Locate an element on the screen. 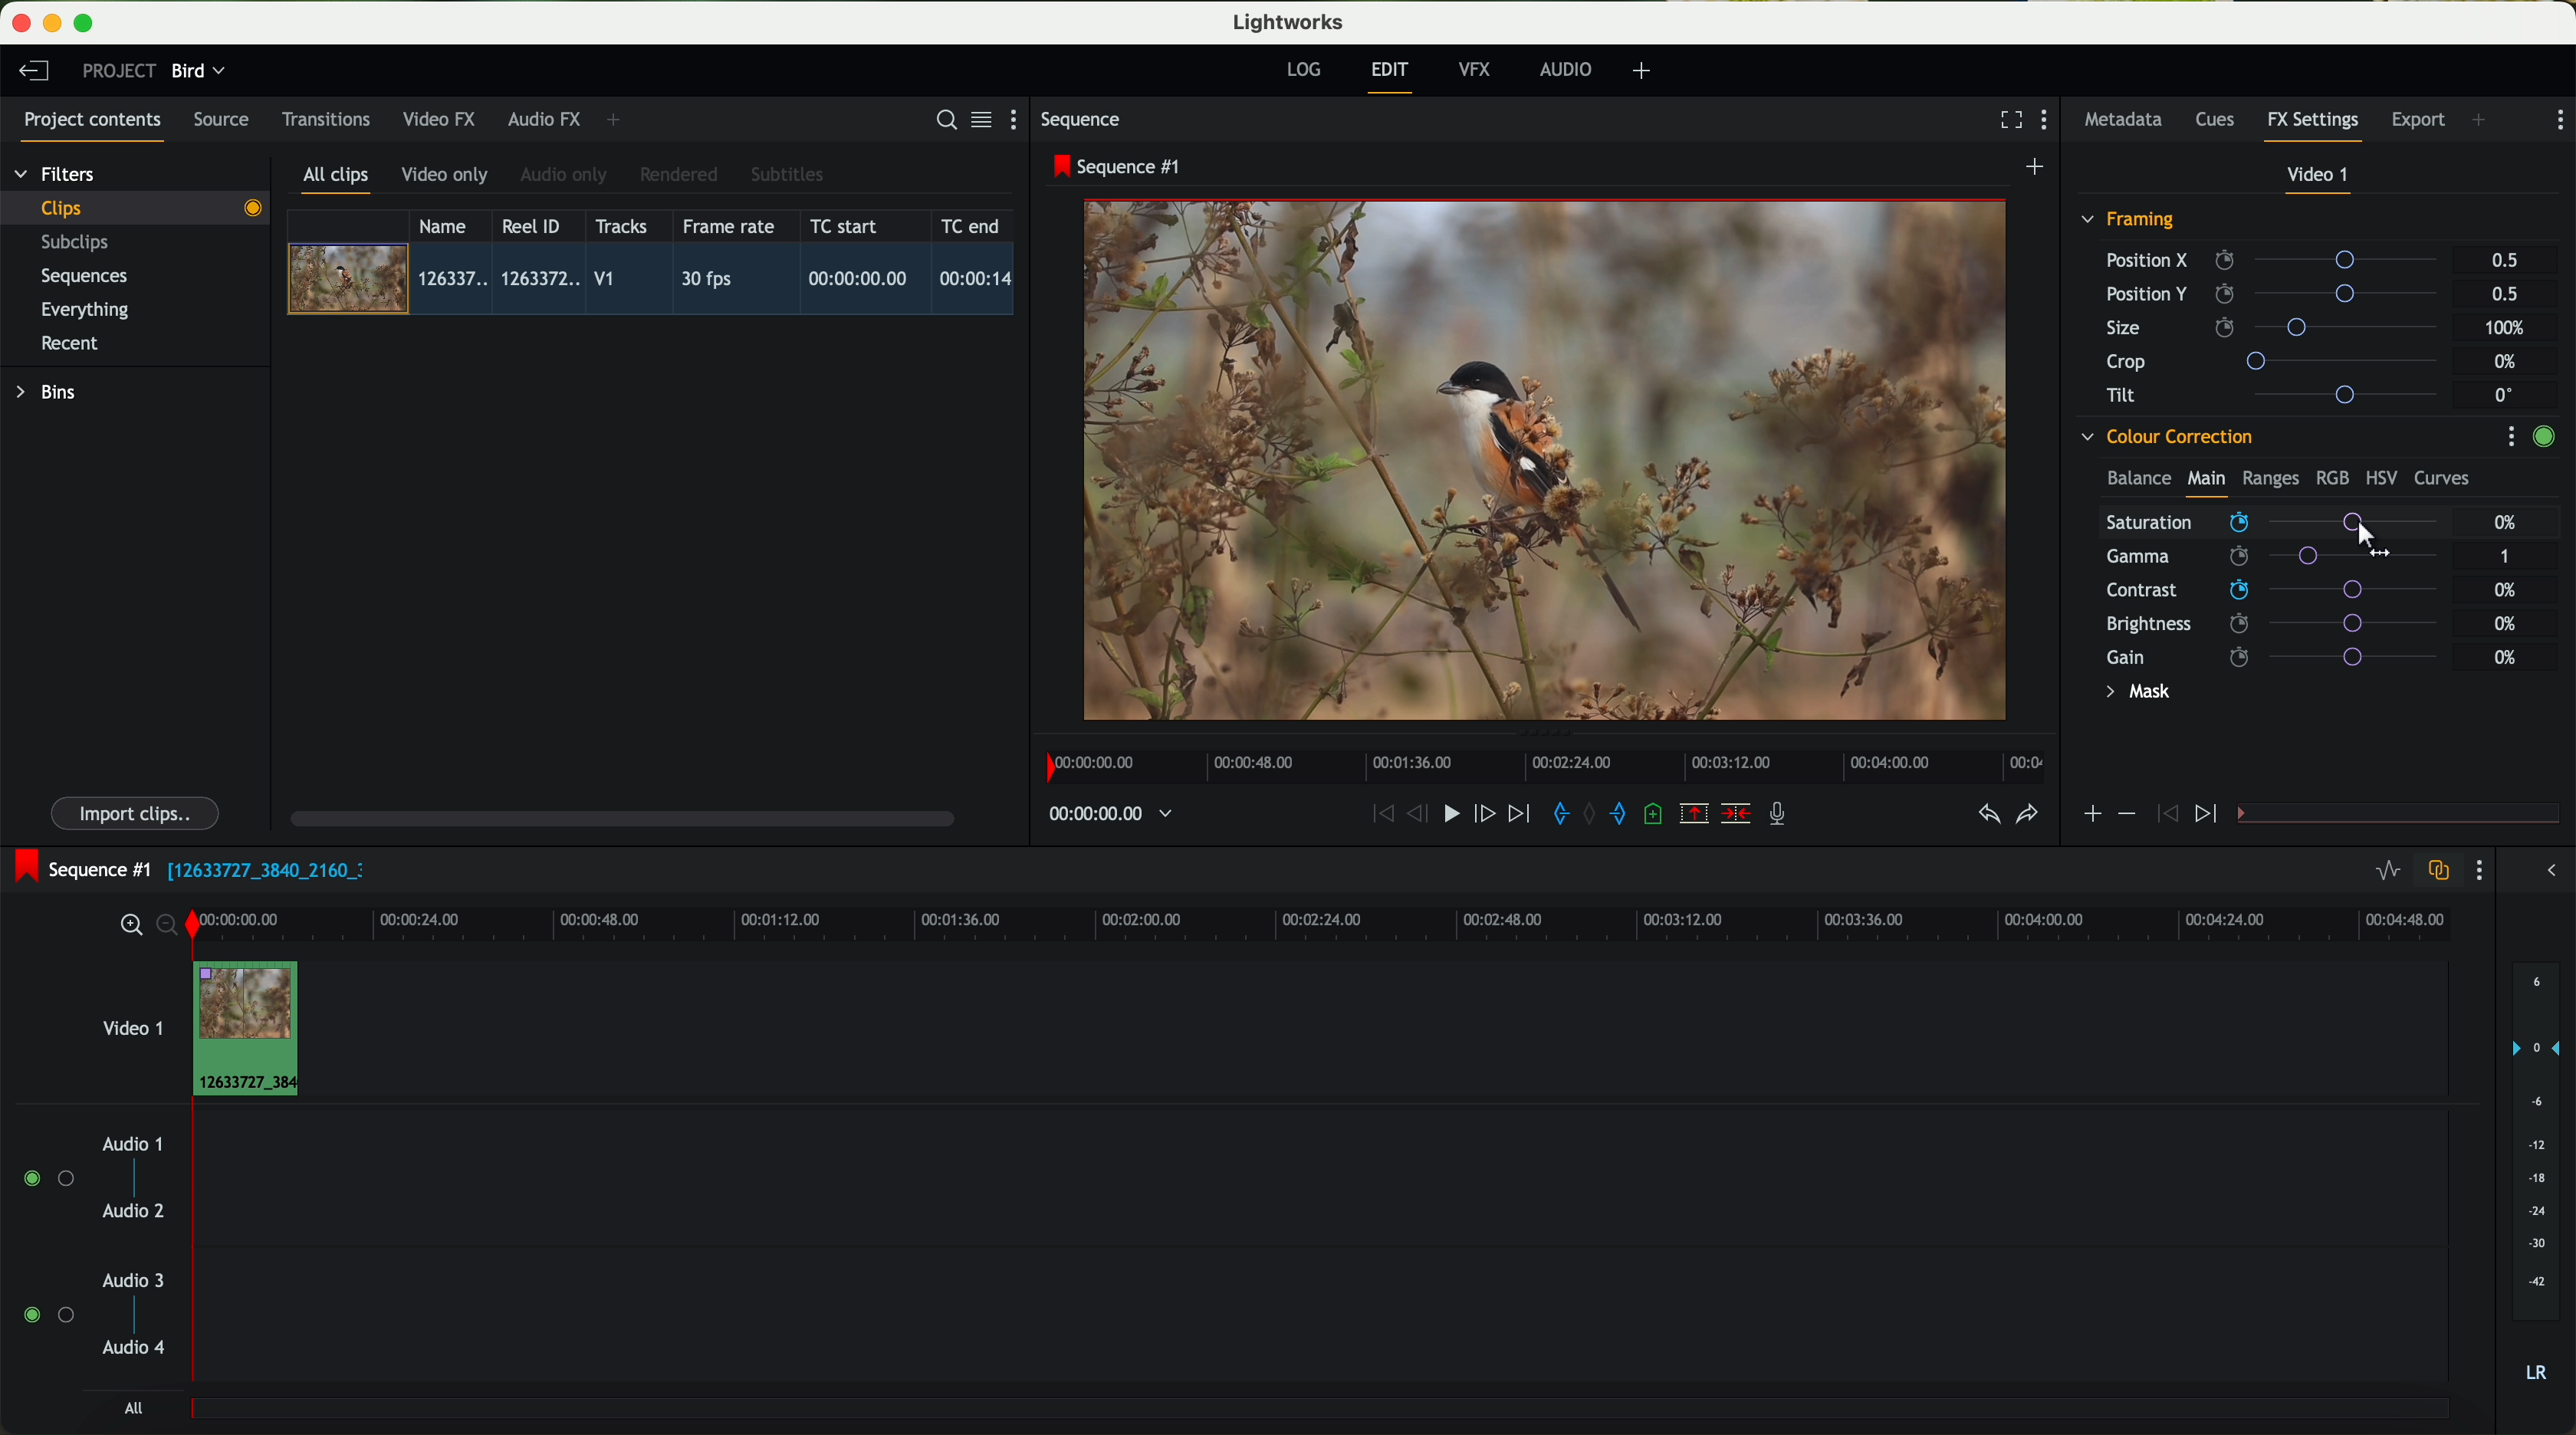  import clips is located at coordinates (138, 812).